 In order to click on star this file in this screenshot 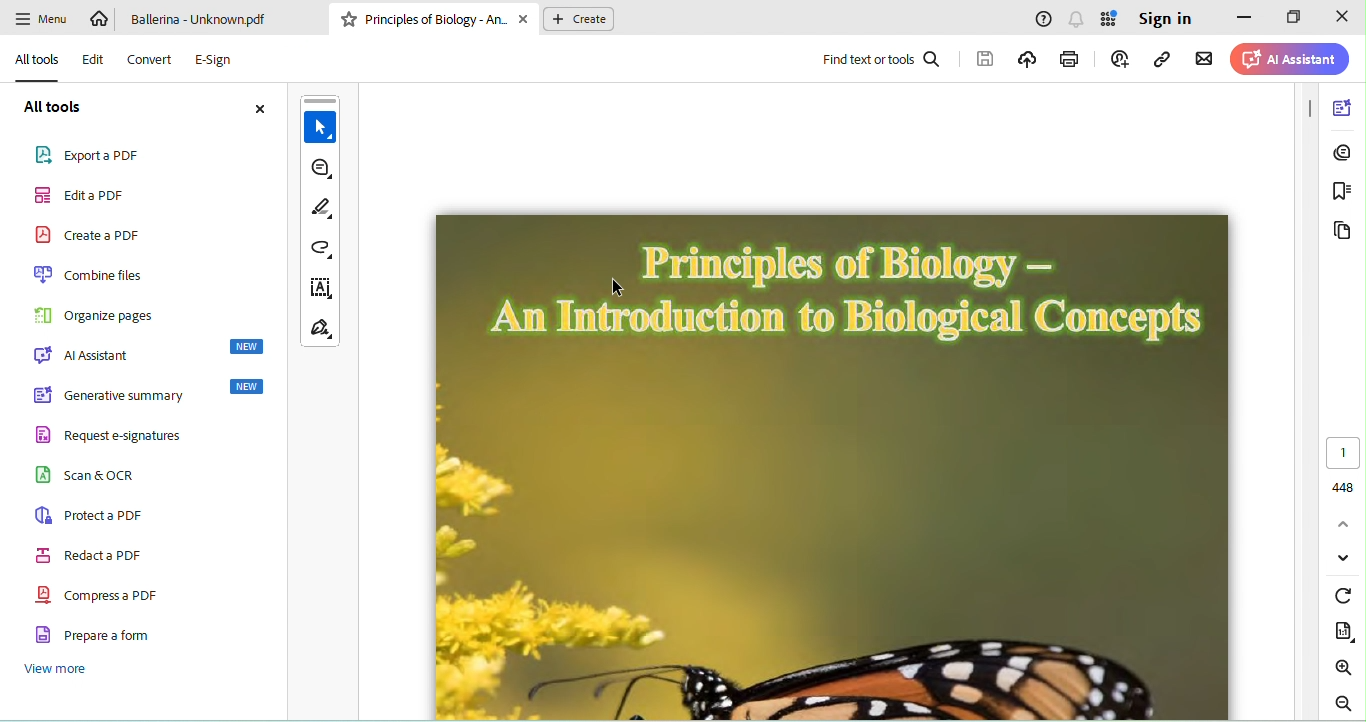, I will do `click(348, 19)`.